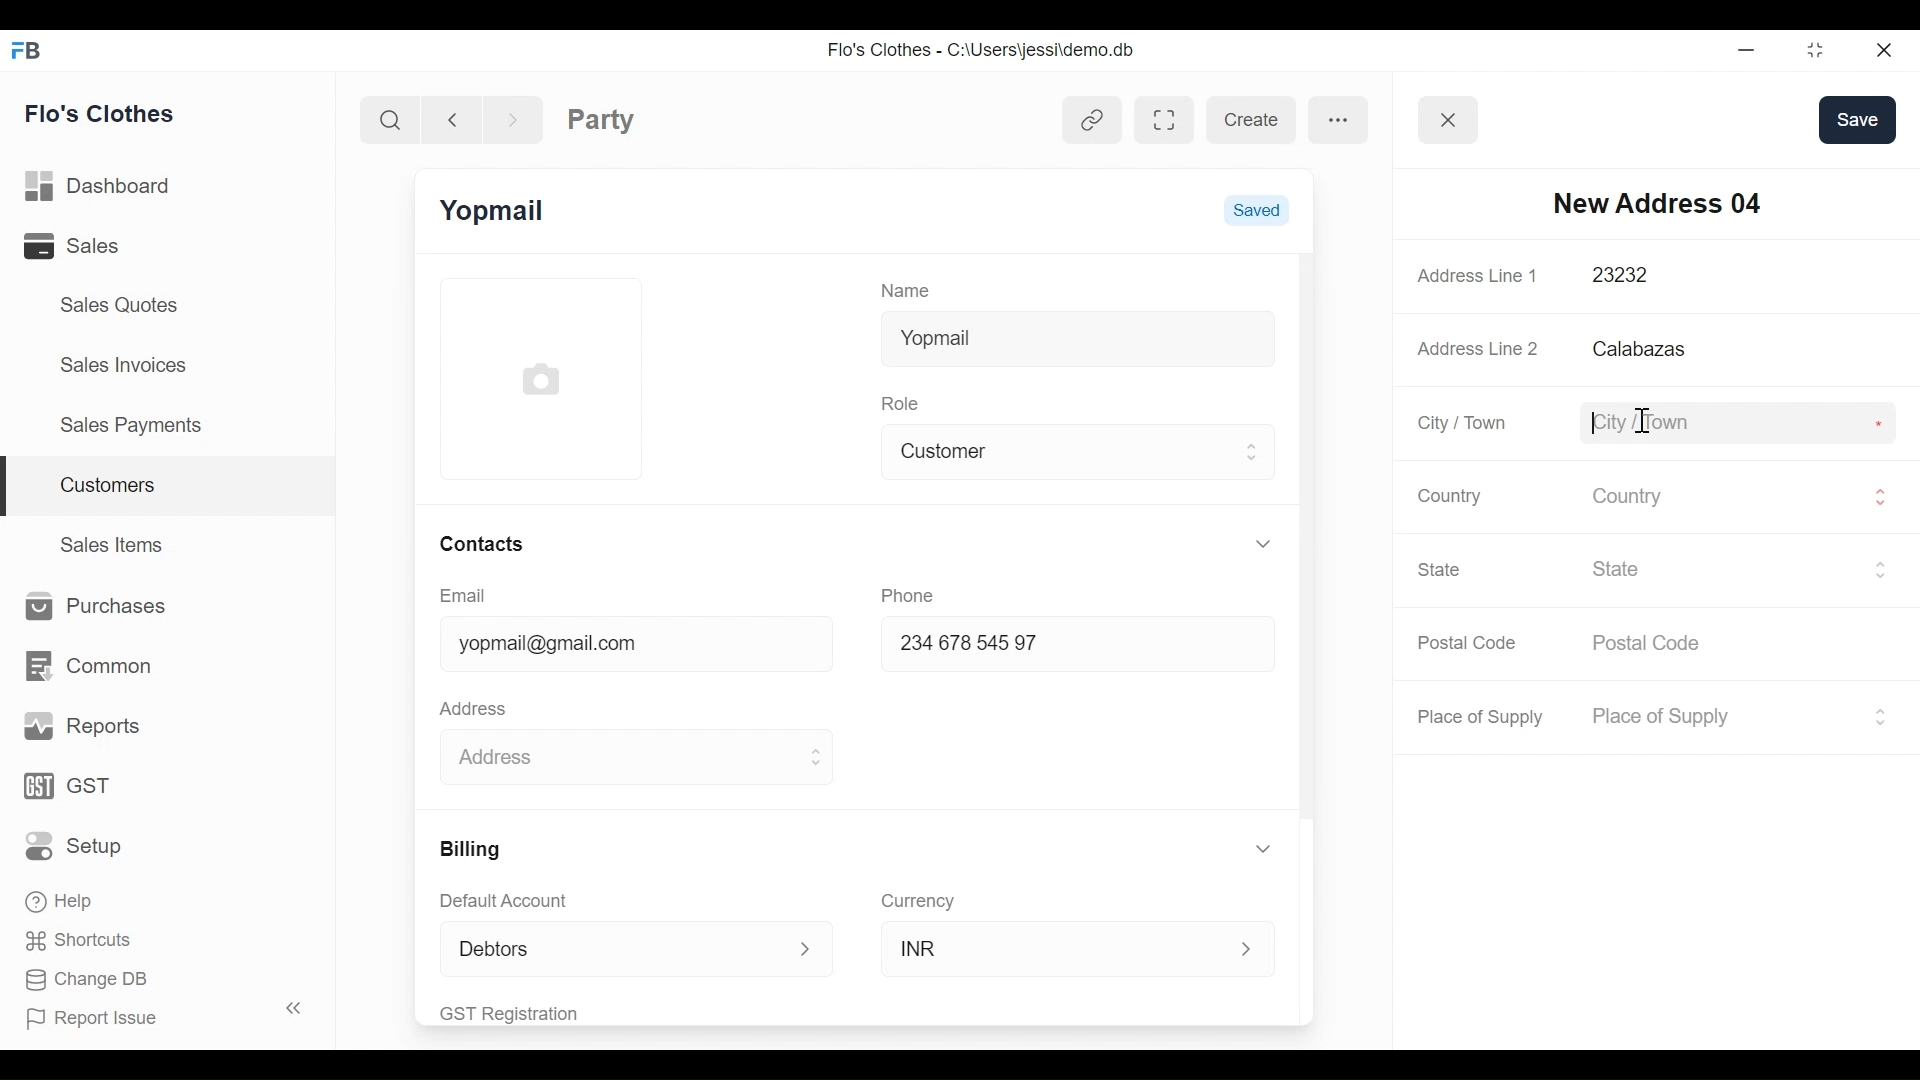  What do you see at coordinates (1725, 568) in the screenshot?
I see `State` at bounding box center [1725, 568].